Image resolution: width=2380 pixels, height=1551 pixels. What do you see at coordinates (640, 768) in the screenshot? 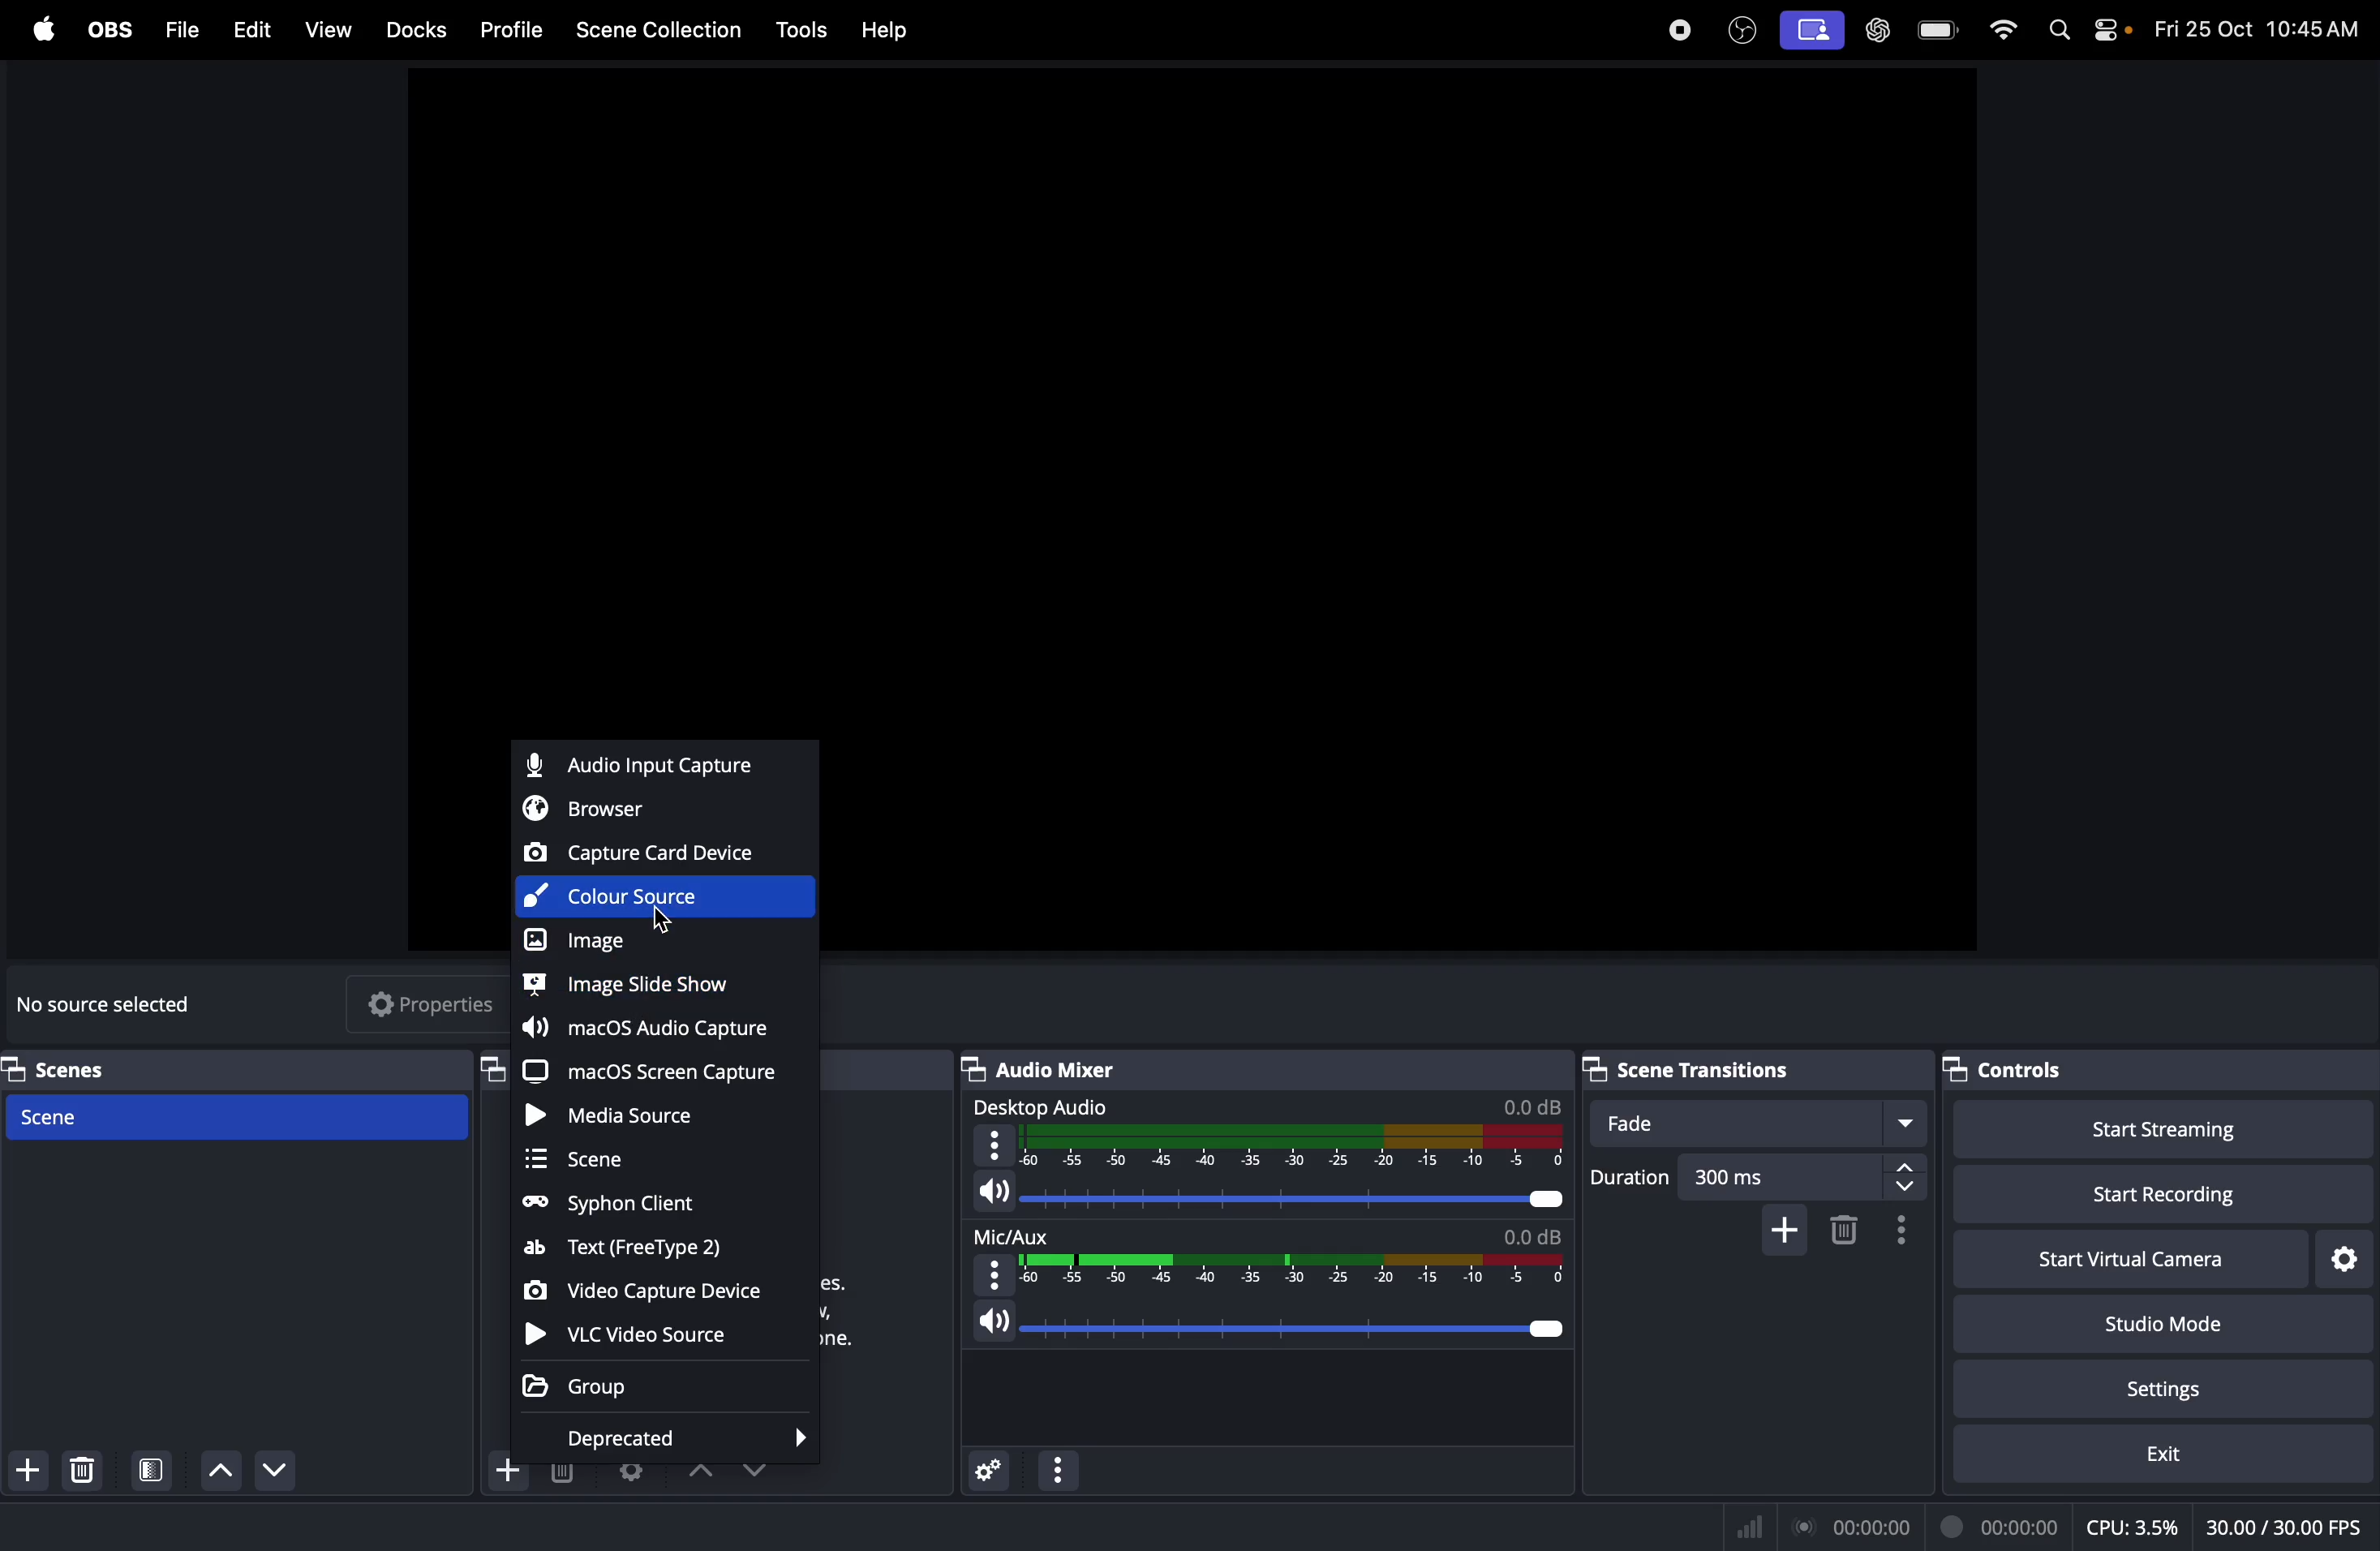
I see `Audio capture` at bounding box center [640, 768].